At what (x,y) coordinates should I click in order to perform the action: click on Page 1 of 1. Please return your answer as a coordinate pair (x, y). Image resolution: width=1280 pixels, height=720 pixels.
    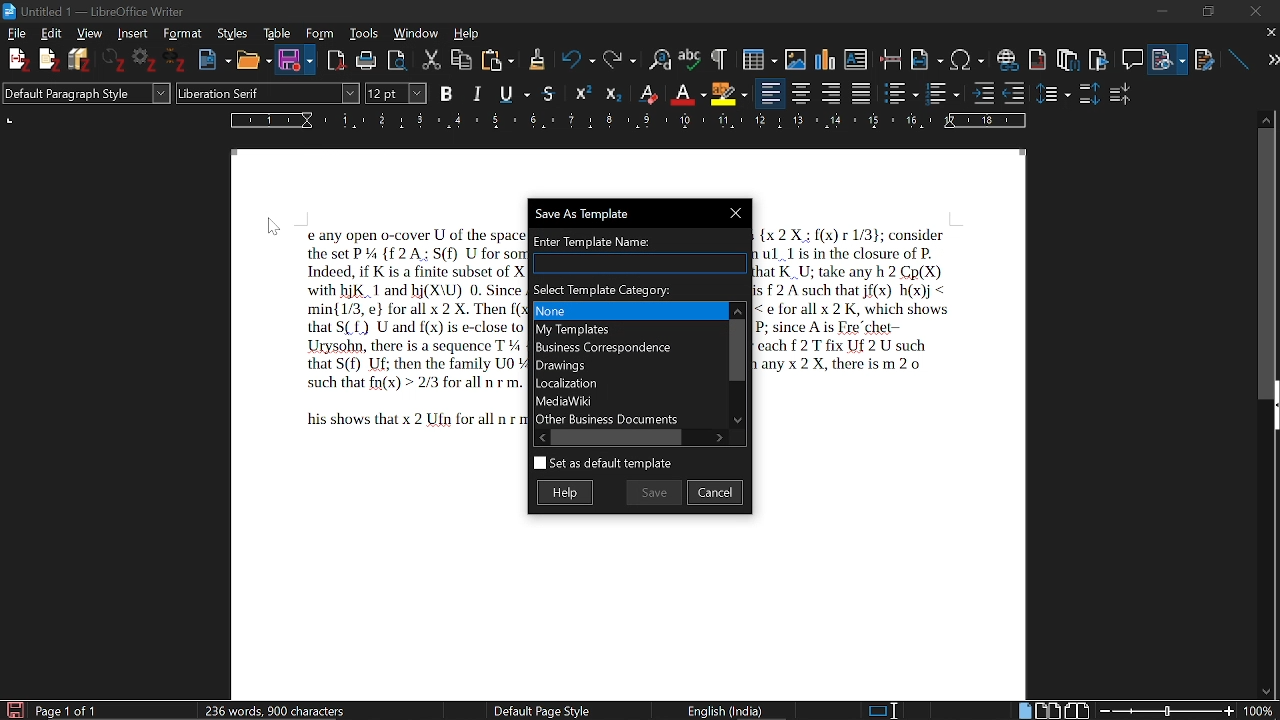
    Looking at the image, I should click on (66, 709).